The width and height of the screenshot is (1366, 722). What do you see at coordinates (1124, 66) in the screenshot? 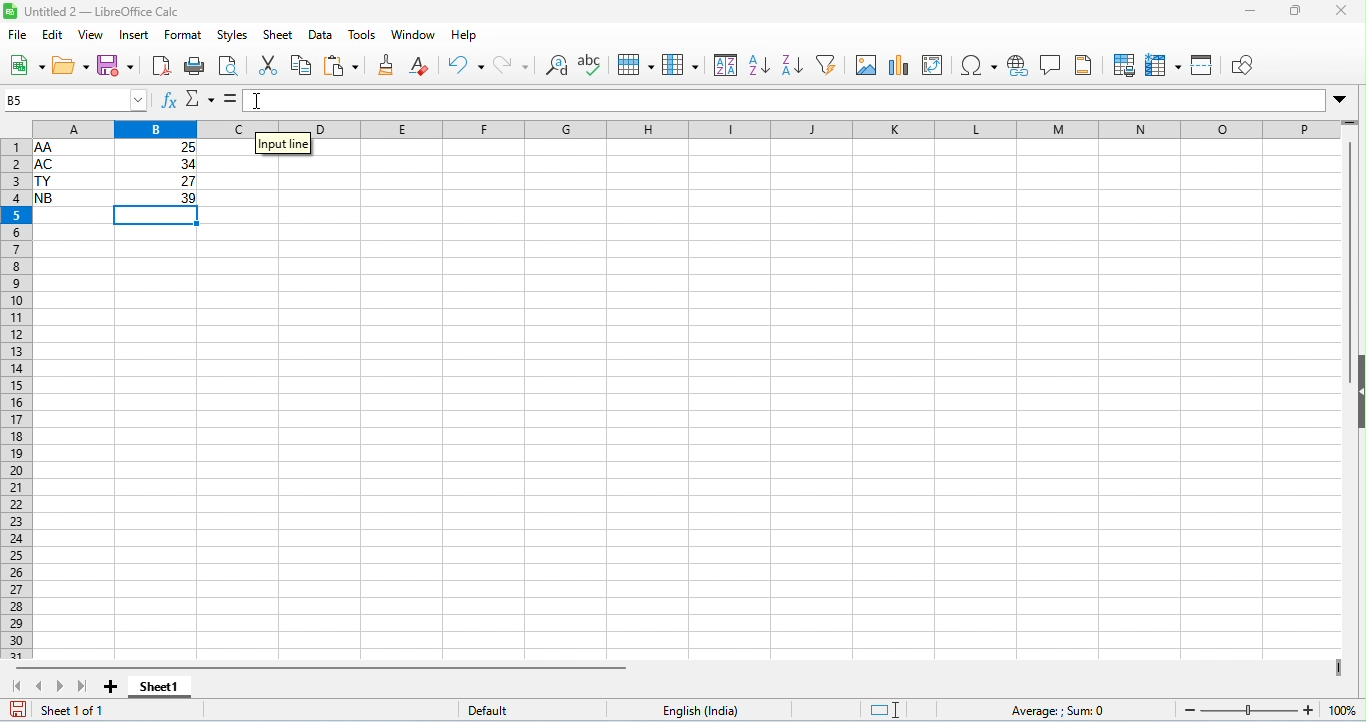
I see `define print area` at bounding box center [1124, 66].